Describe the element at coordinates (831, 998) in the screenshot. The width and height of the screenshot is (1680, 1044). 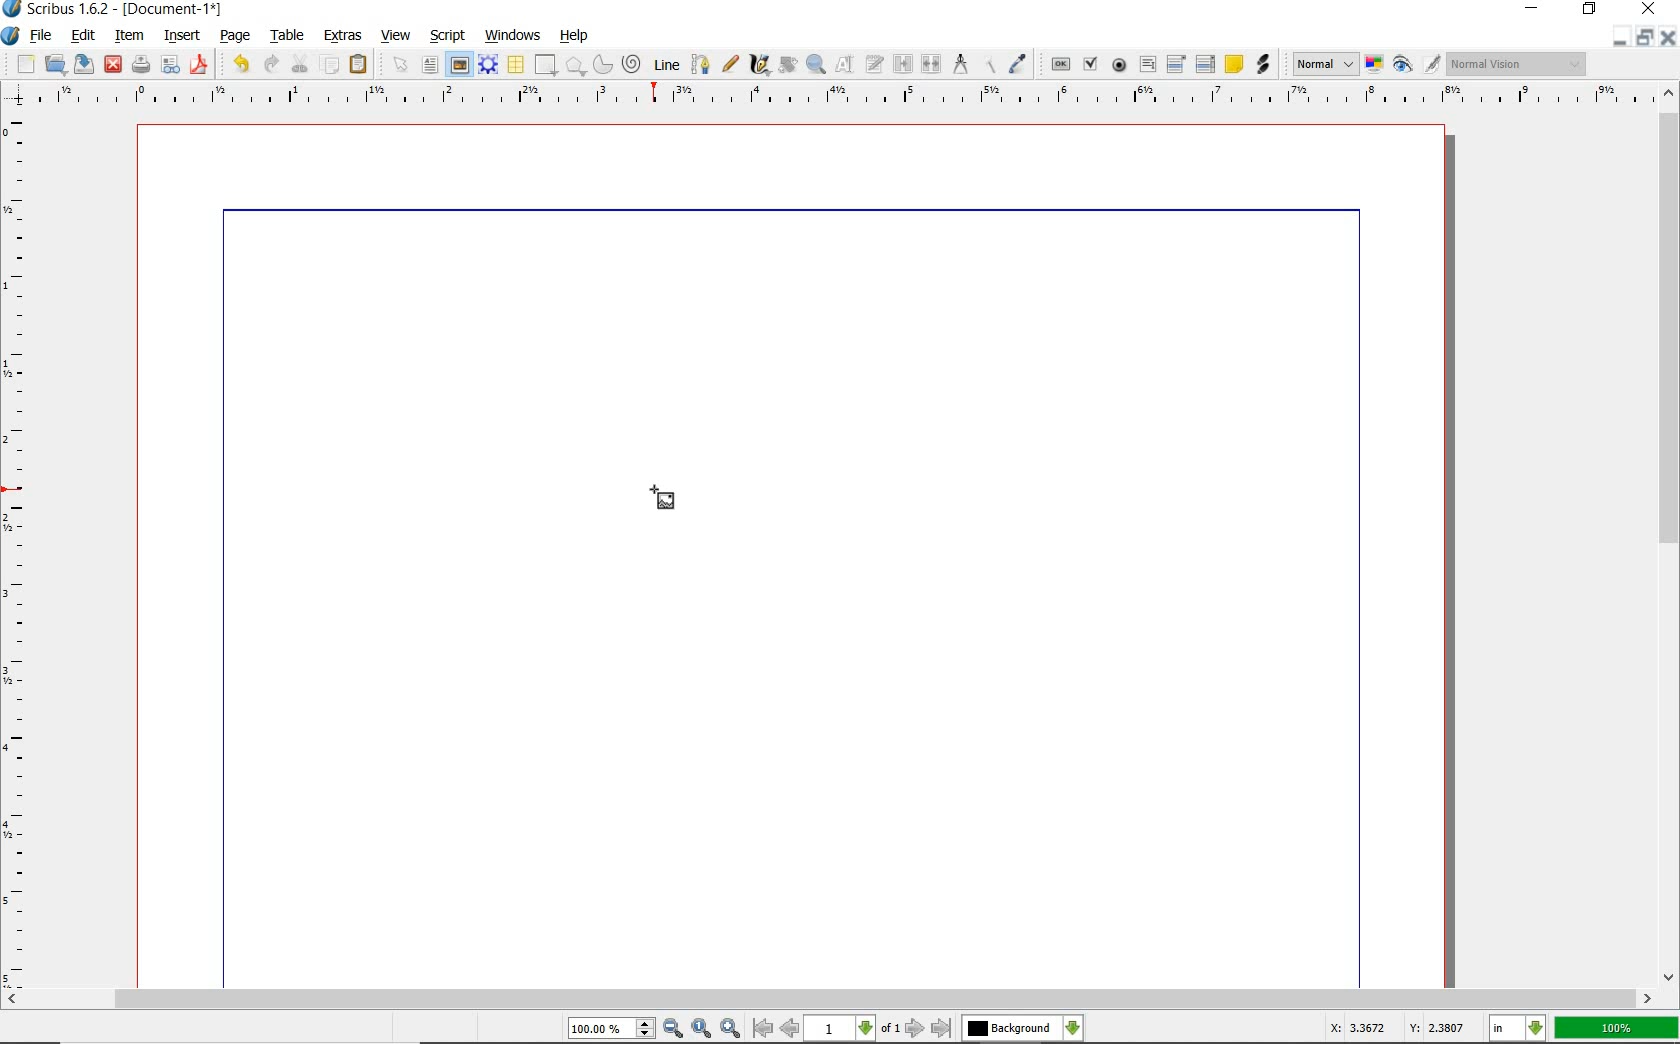
I see `scrollbar` at that location.